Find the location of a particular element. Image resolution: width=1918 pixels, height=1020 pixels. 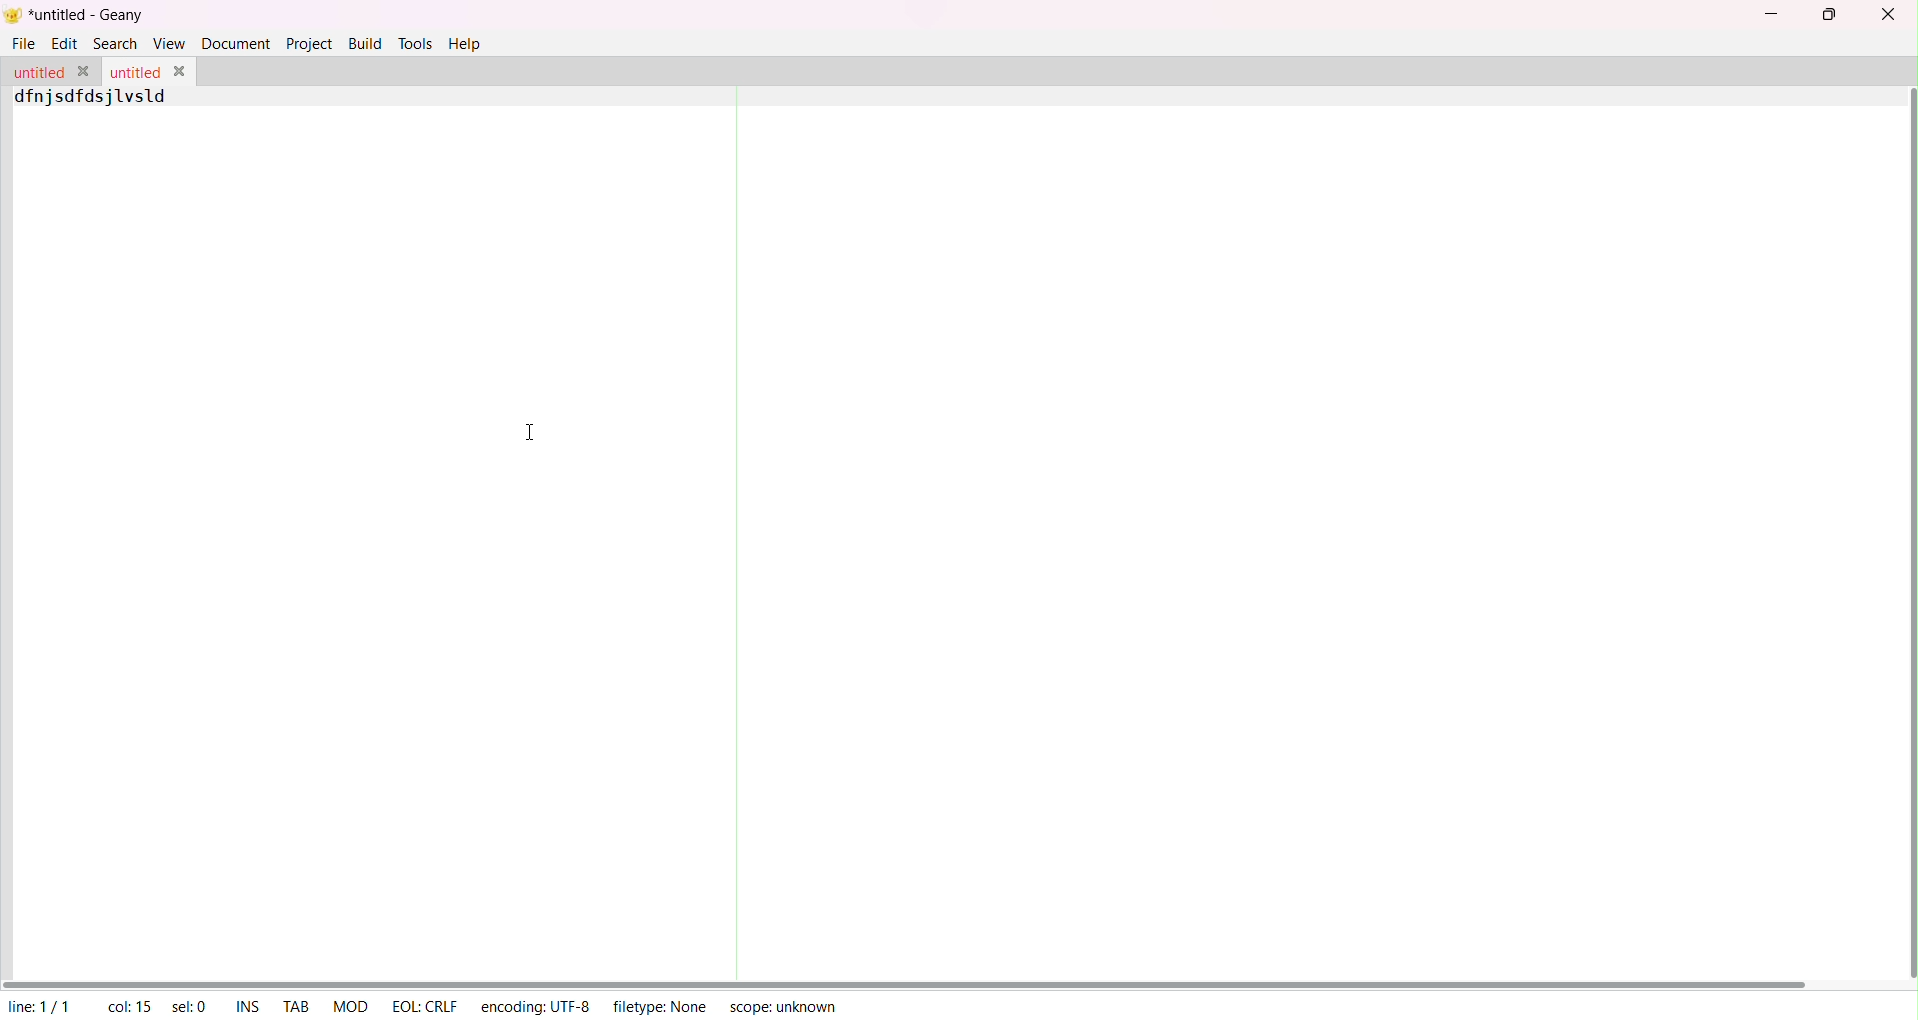

sel: 0 is located at coordinates (187, 1008).